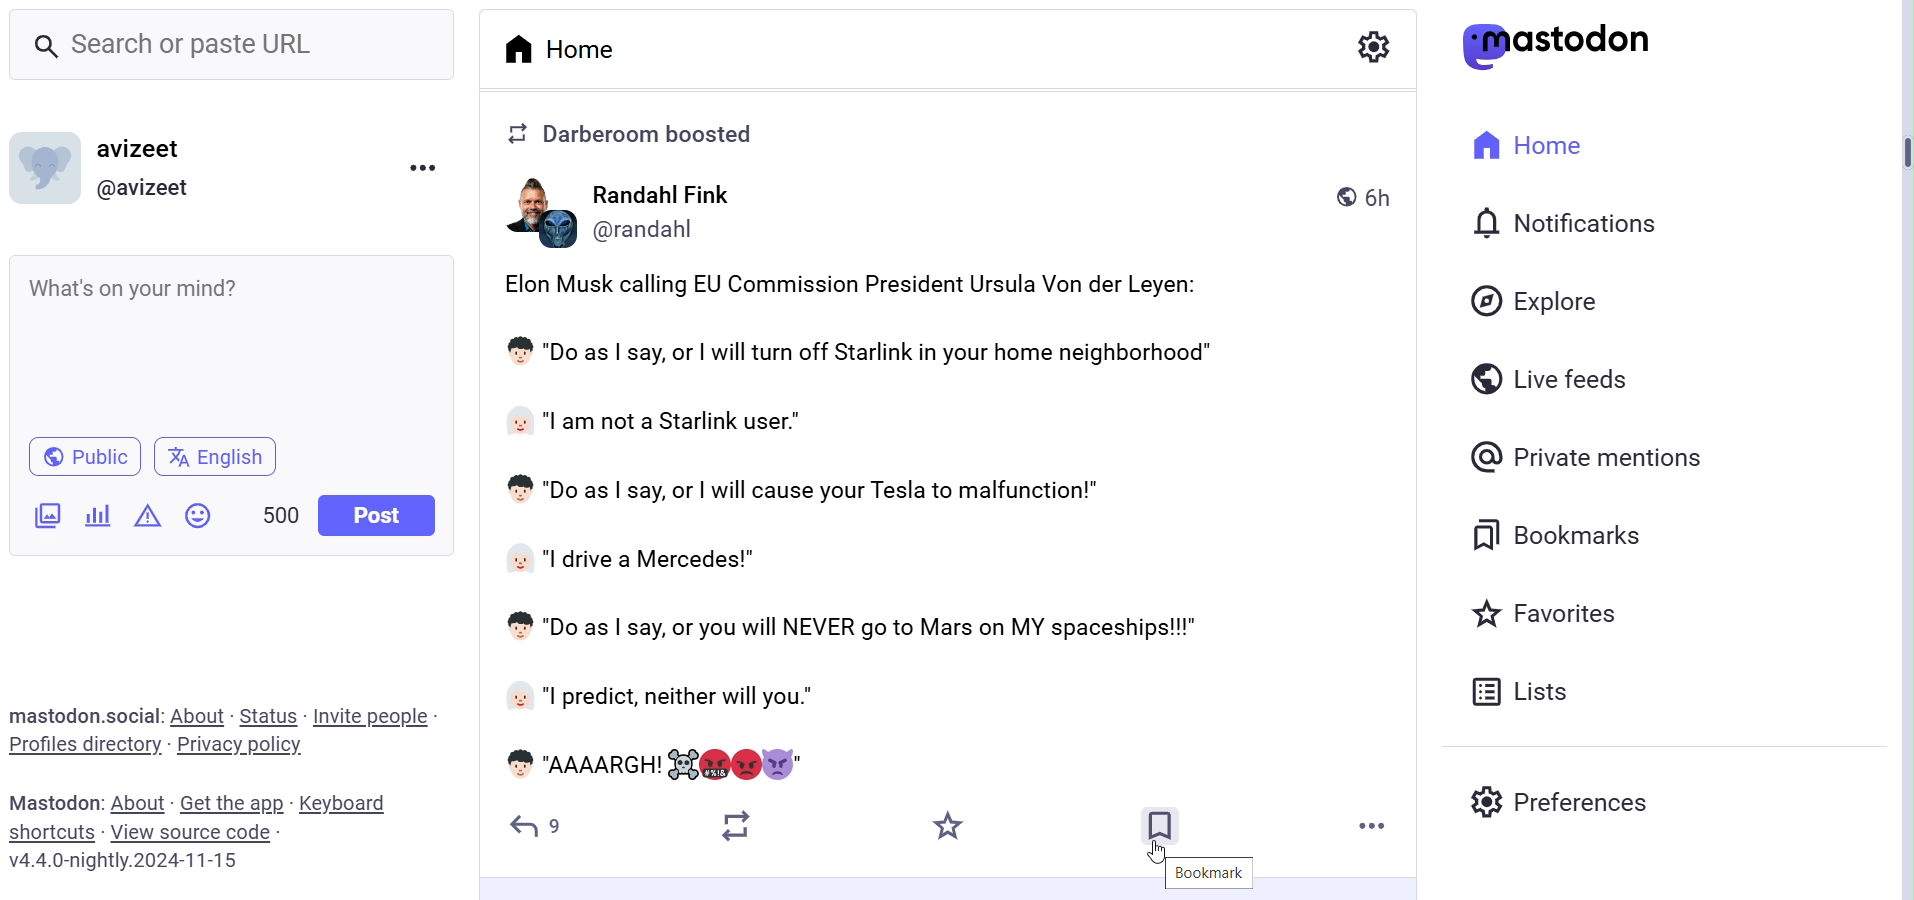 Image resolution: width=1914 pixels, height=900 pixels. What do you see at coordinates (141, 190) in the screenshot?
I see `@ Profile` at bounding box center [141, 190].